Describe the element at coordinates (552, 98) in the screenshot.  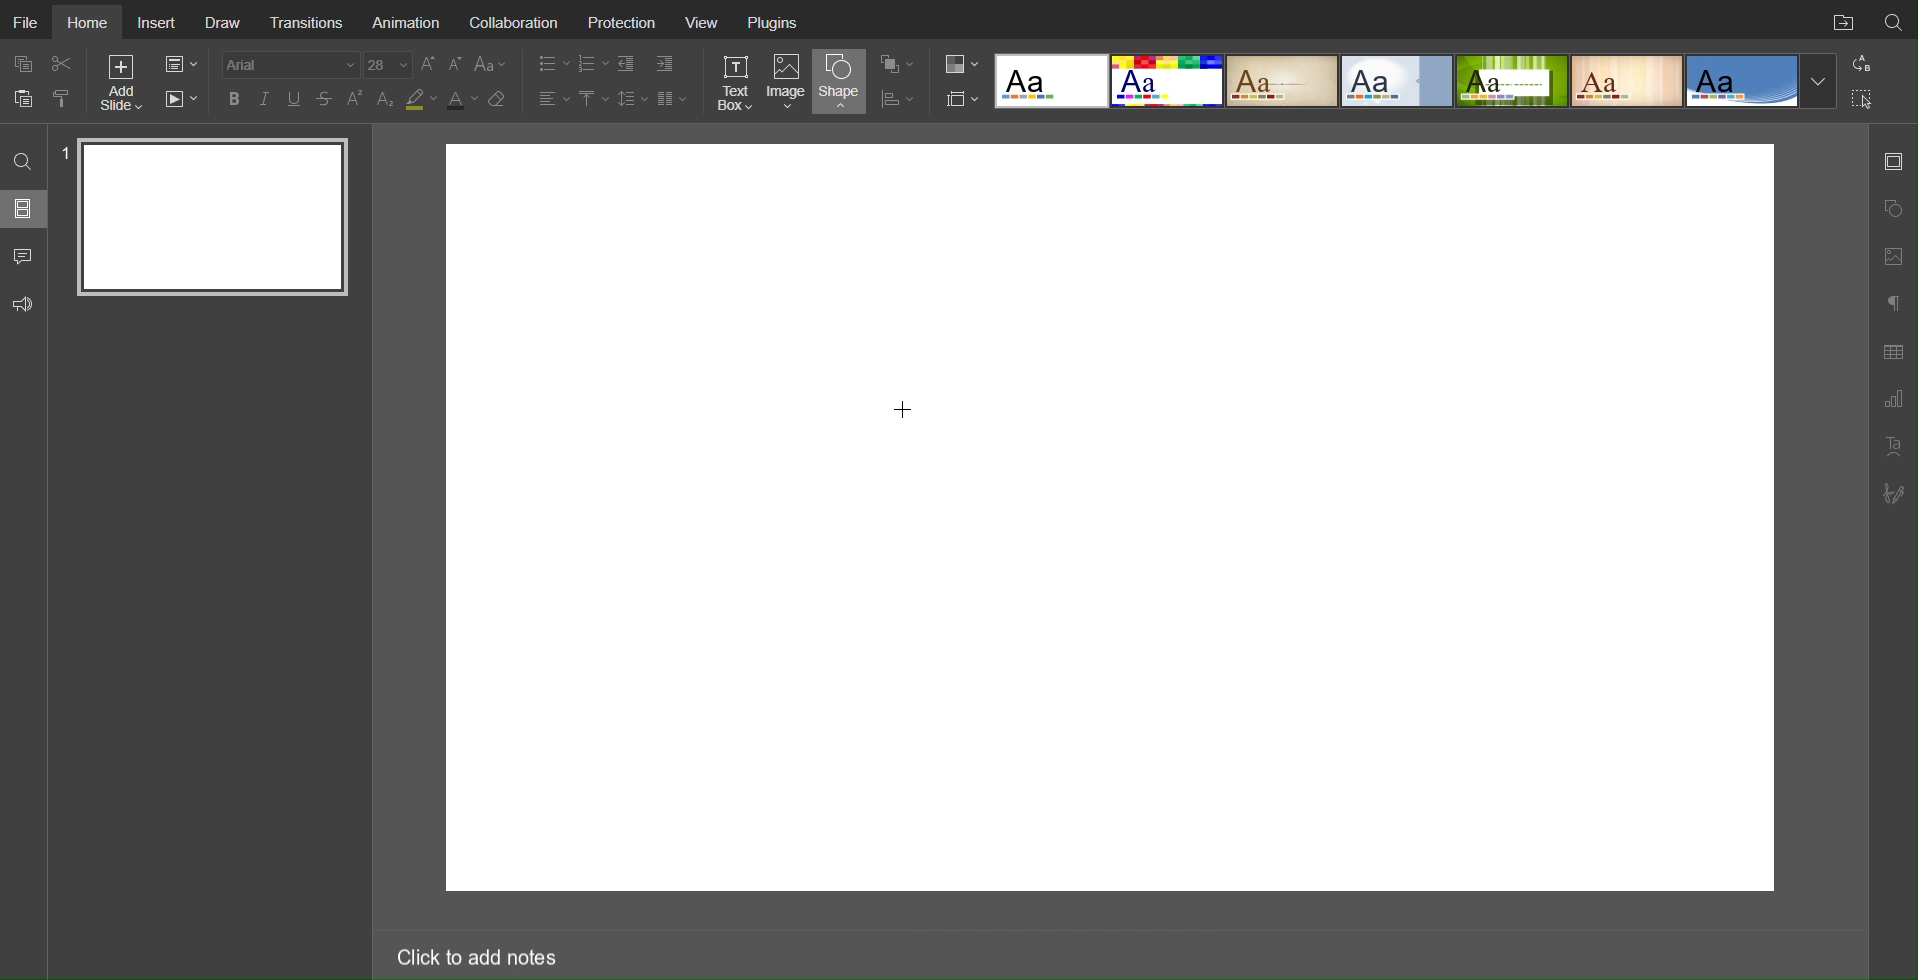
I see `Alignment` at that location.